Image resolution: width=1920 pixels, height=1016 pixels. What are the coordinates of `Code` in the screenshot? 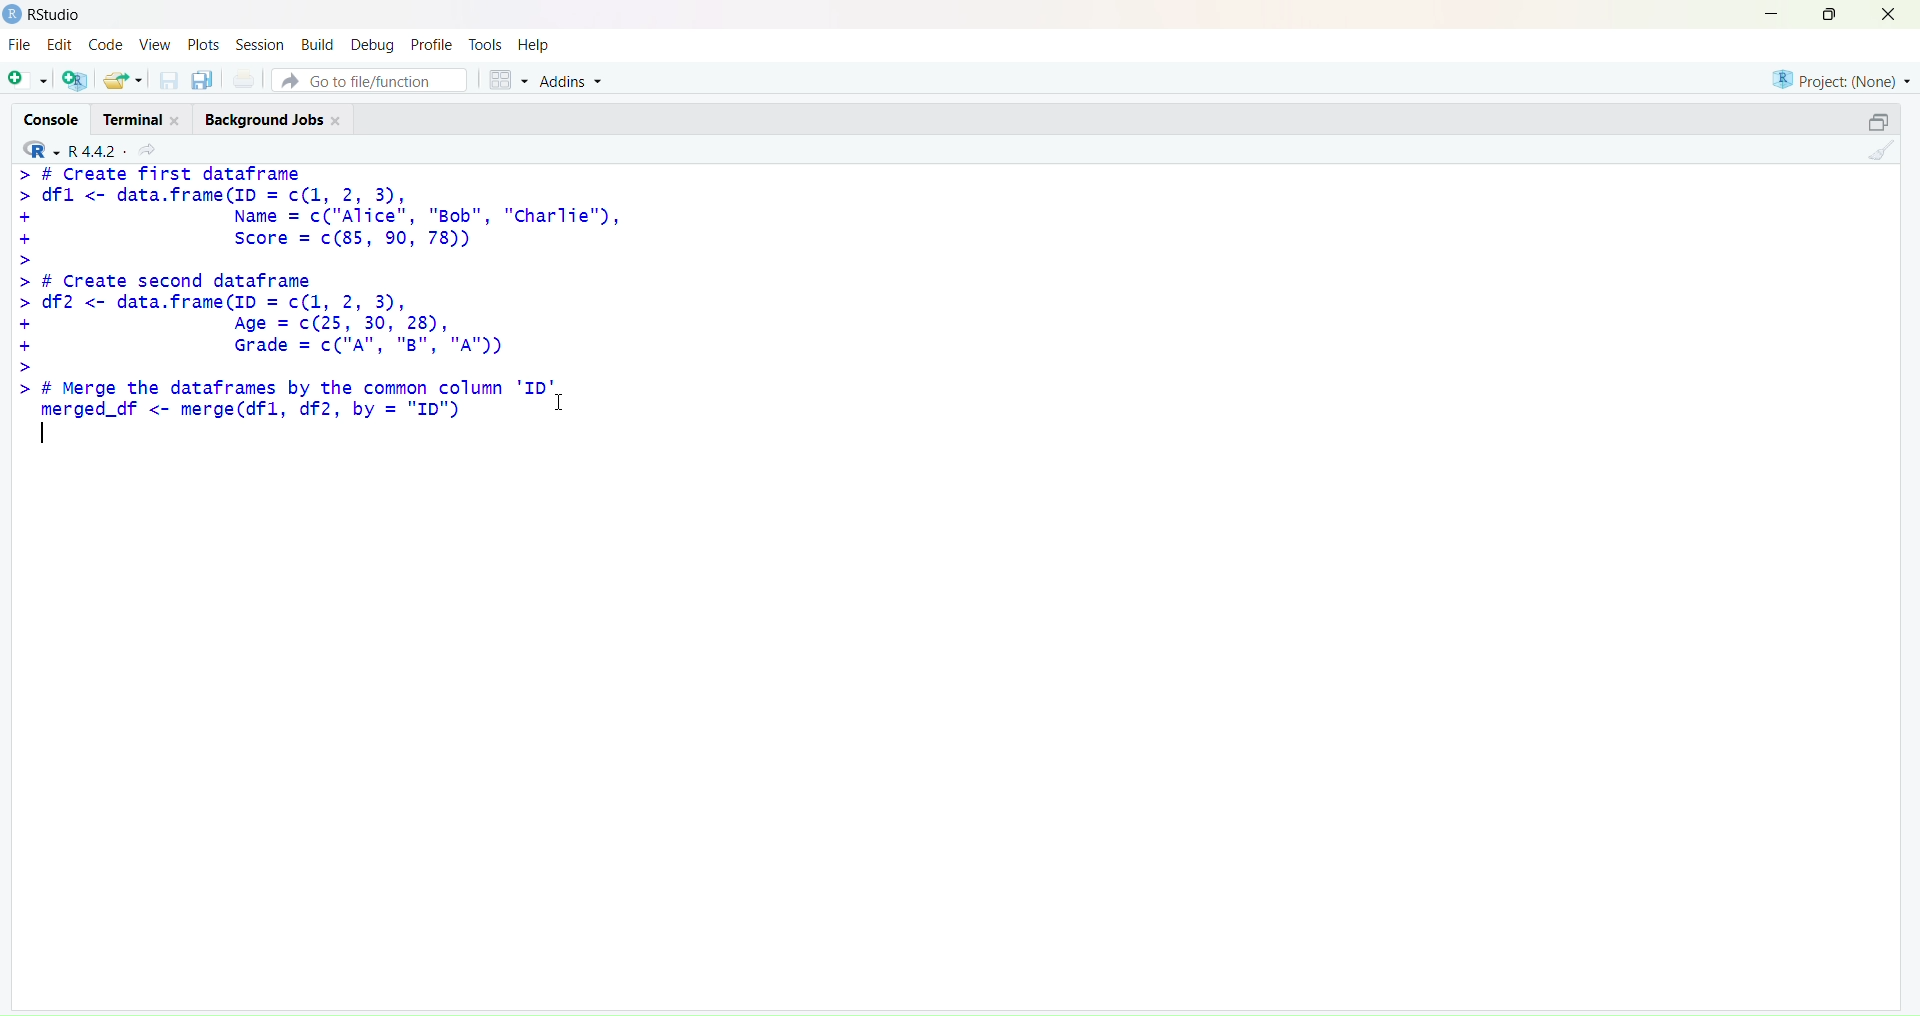 It's located at (109, 44).